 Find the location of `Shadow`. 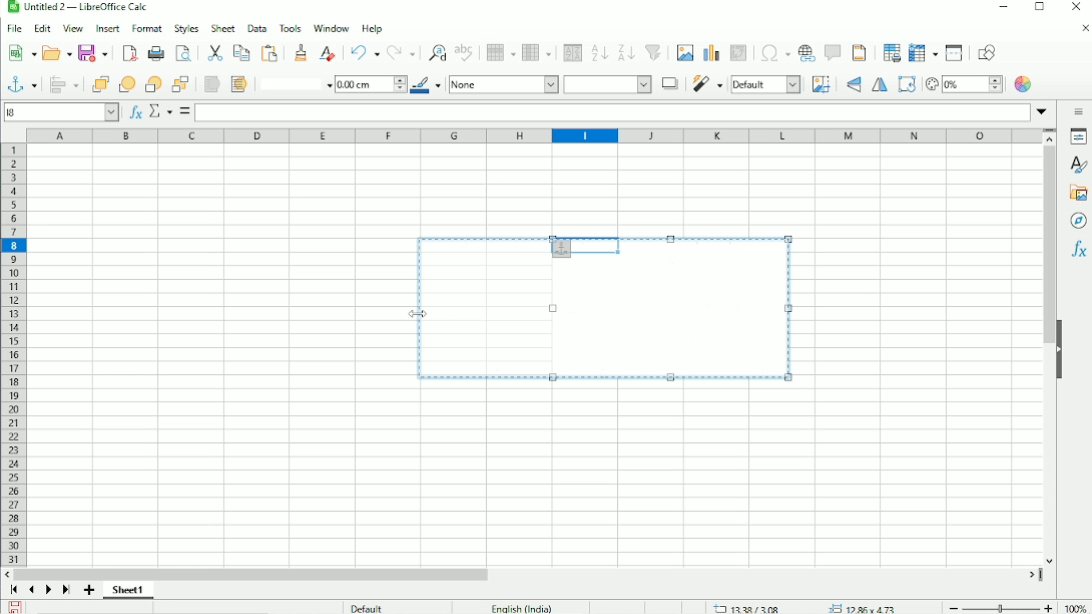

Shadow is located at coordinates (669, 83).